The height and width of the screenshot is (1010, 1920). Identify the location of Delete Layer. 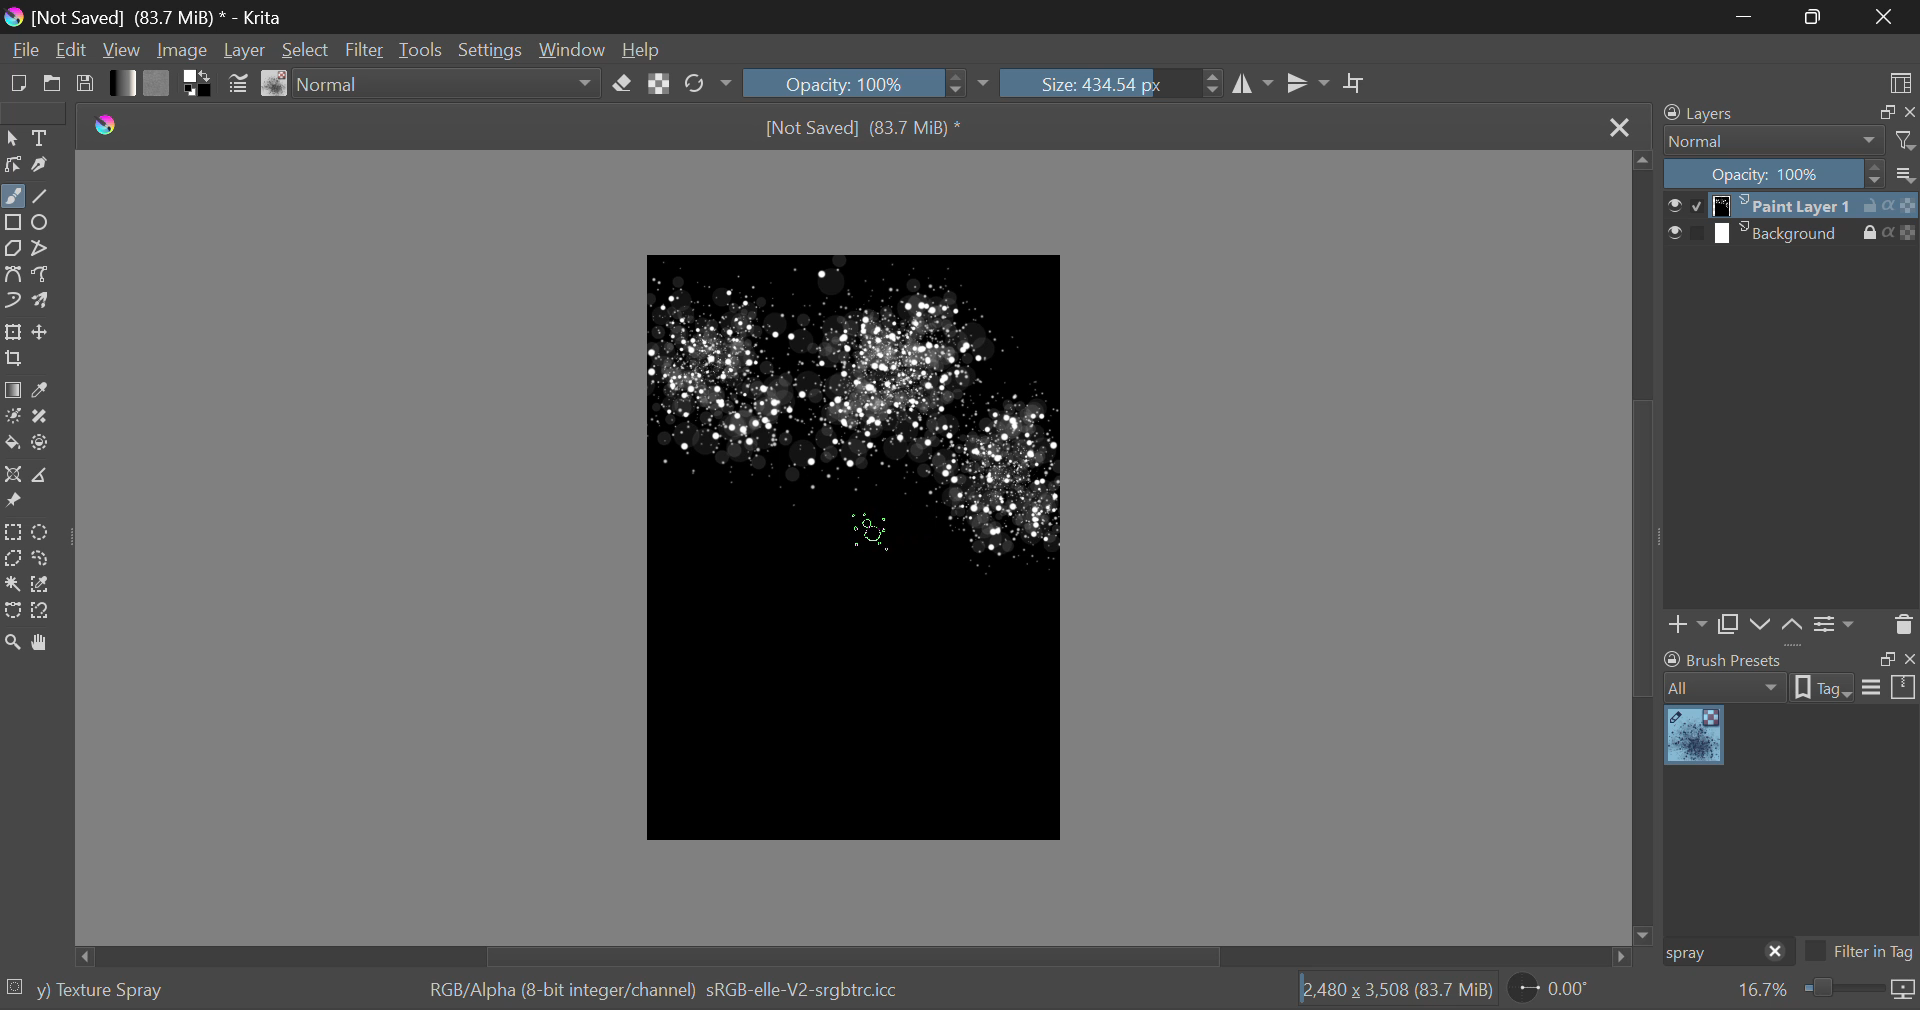
(1901, 623).